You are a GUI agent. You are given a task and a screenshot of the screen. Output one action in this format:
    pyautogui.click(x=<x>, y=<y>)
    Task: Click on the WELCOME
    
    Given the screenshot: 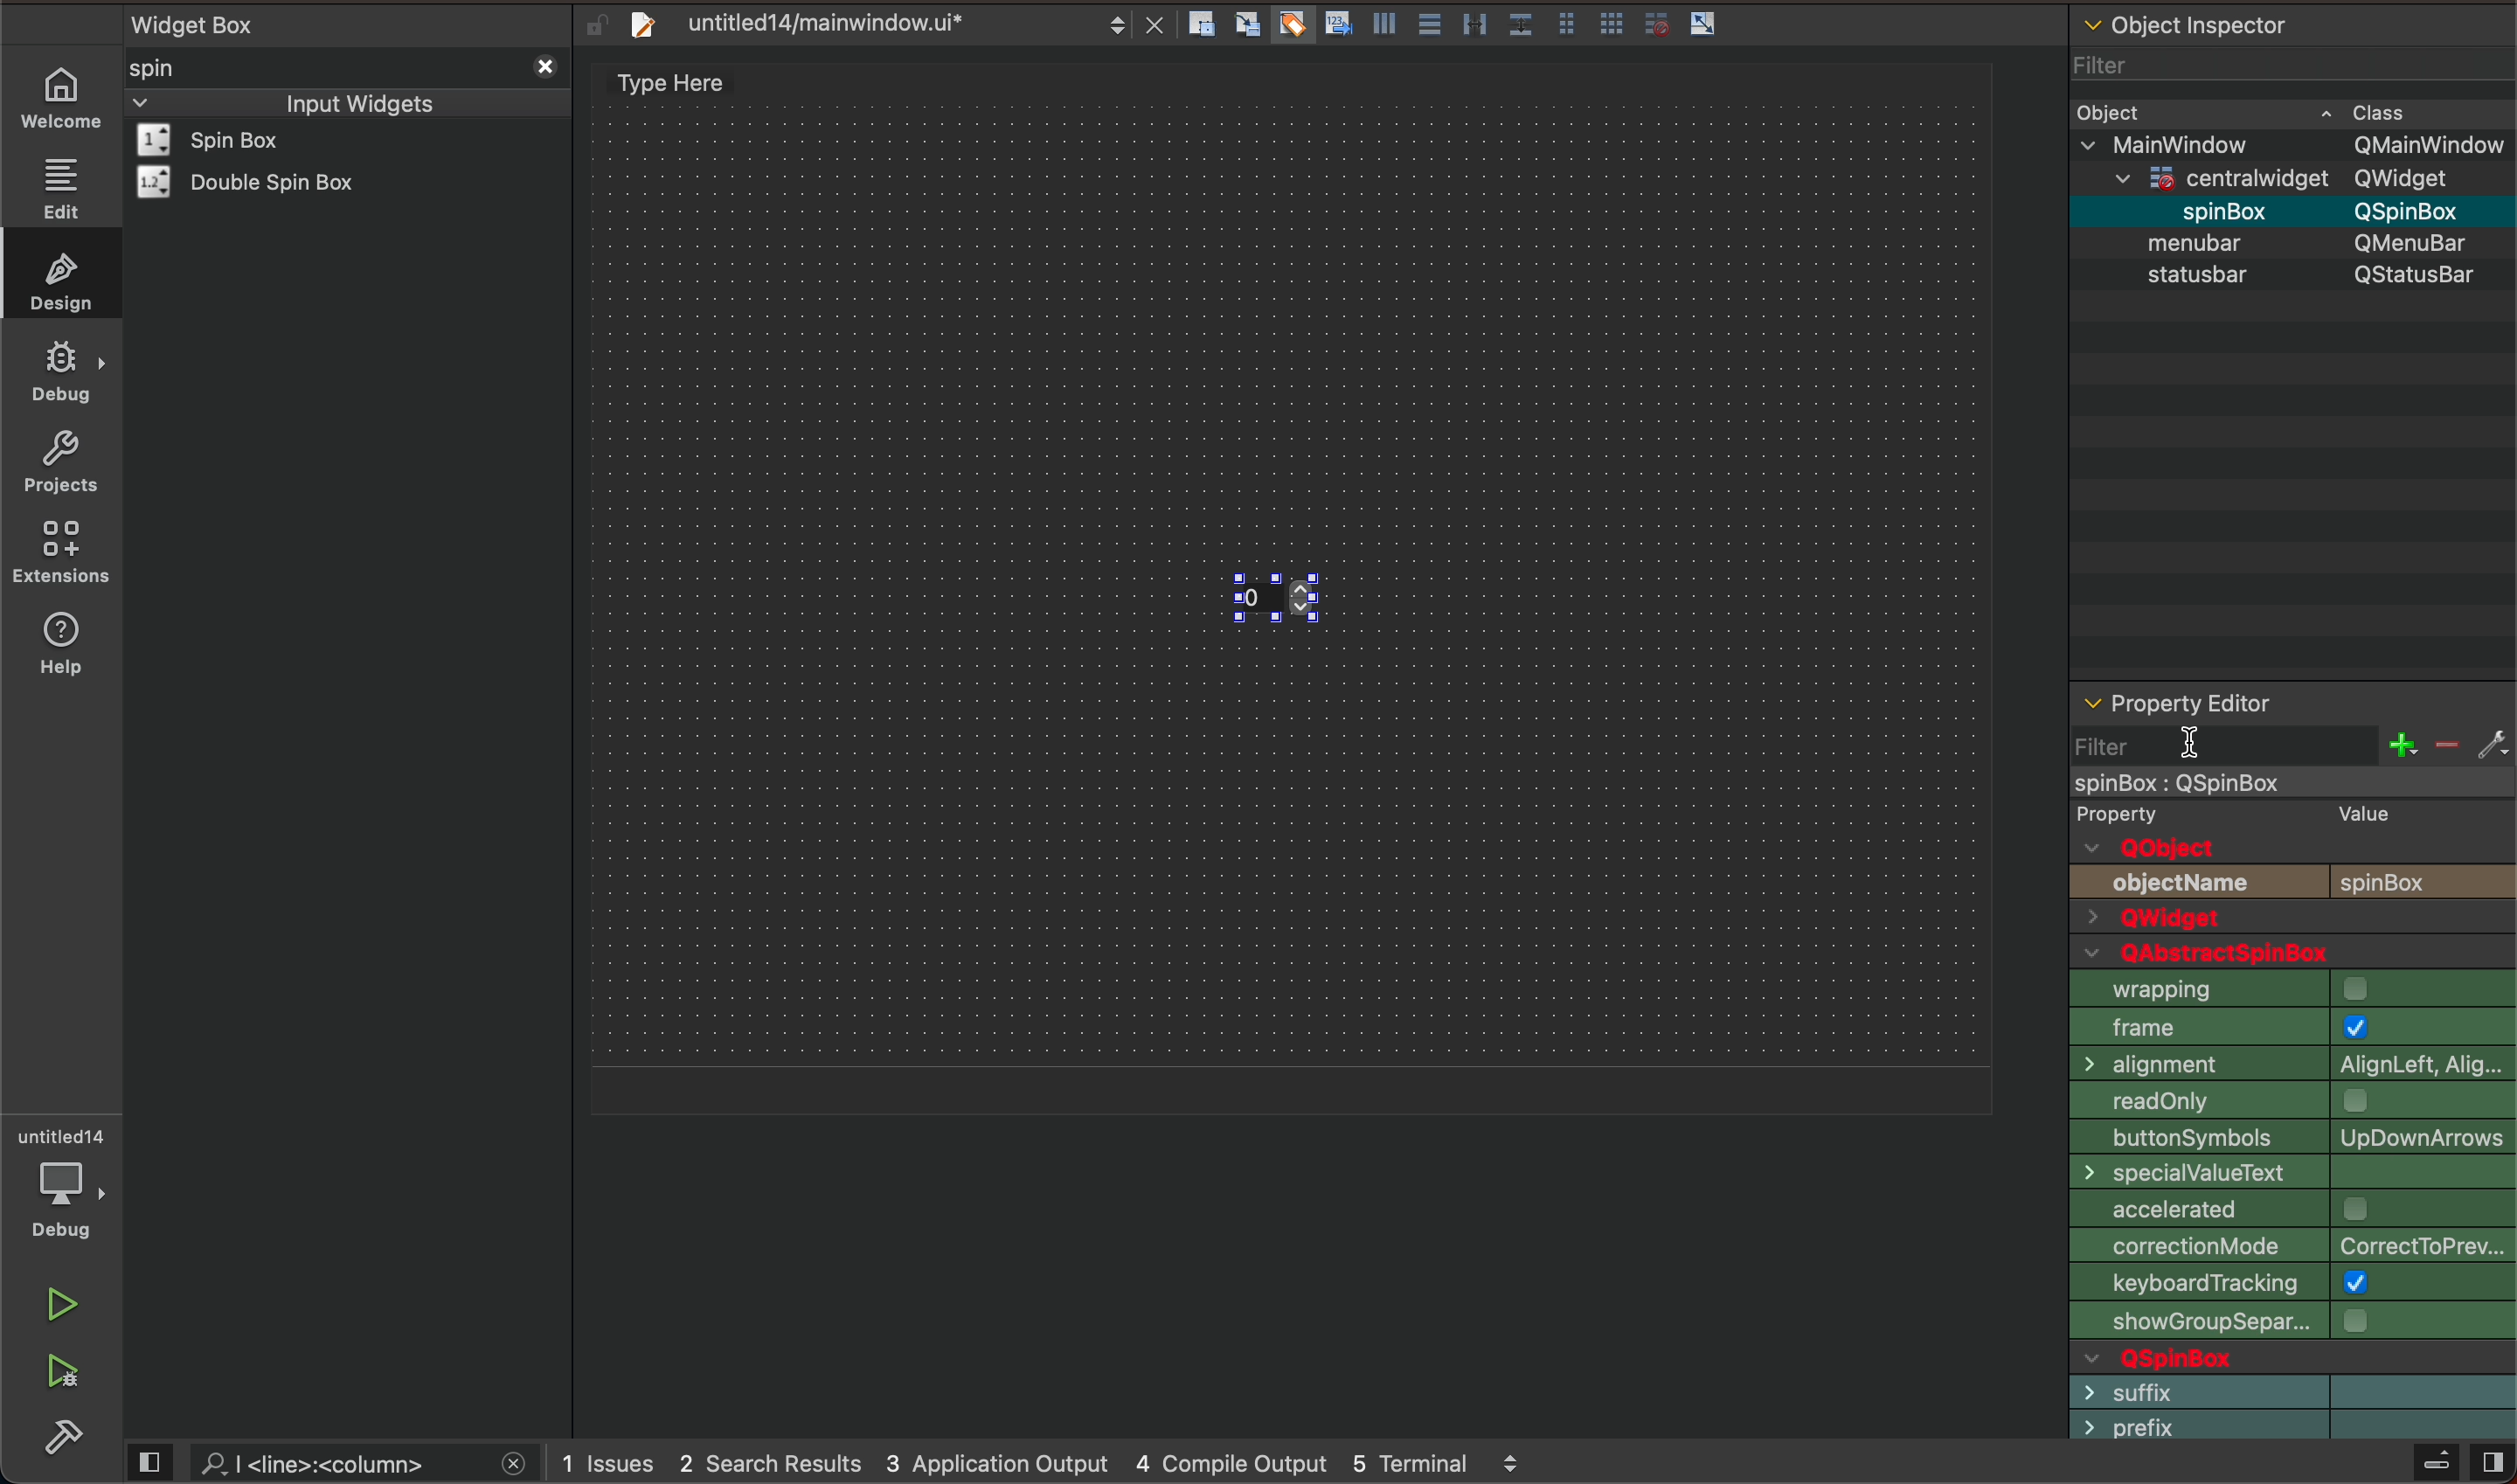 What is the action you would take?
    pyautogui.click(x=63, y=99)
    